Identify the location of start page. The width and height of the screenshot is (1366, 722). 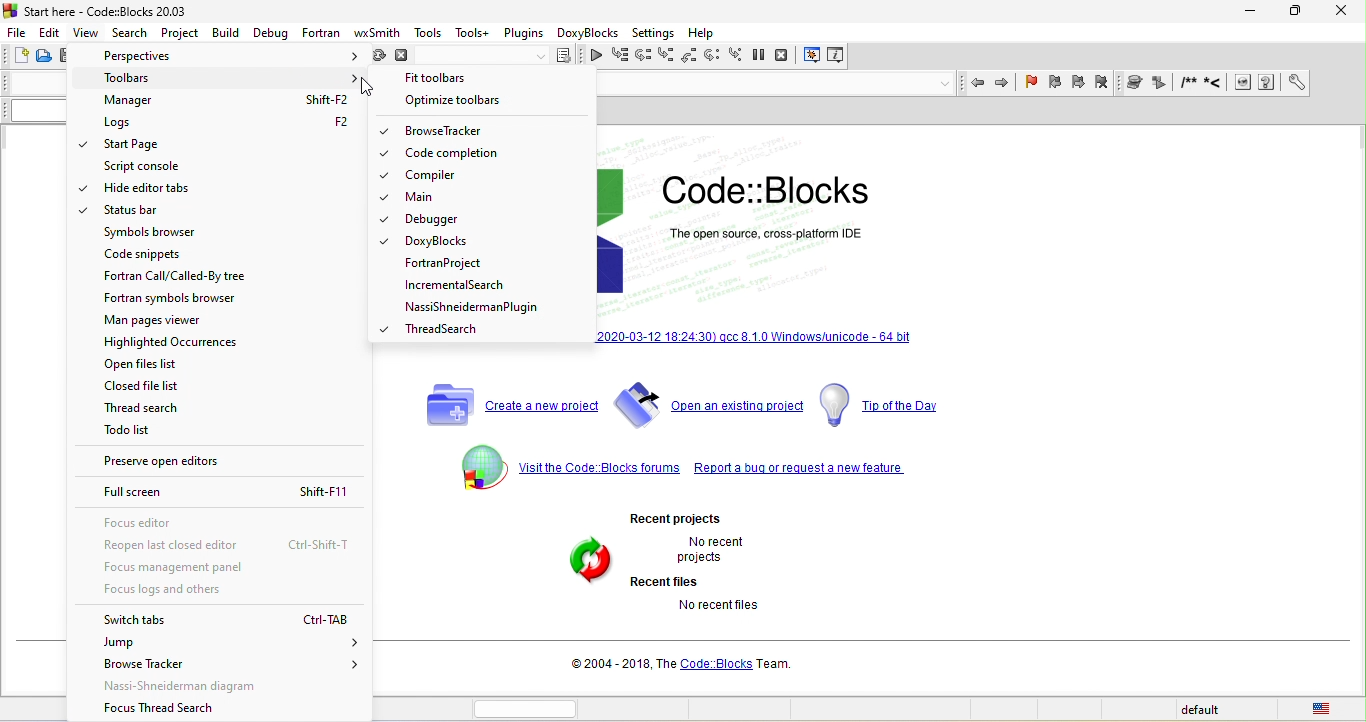
(158, 146).